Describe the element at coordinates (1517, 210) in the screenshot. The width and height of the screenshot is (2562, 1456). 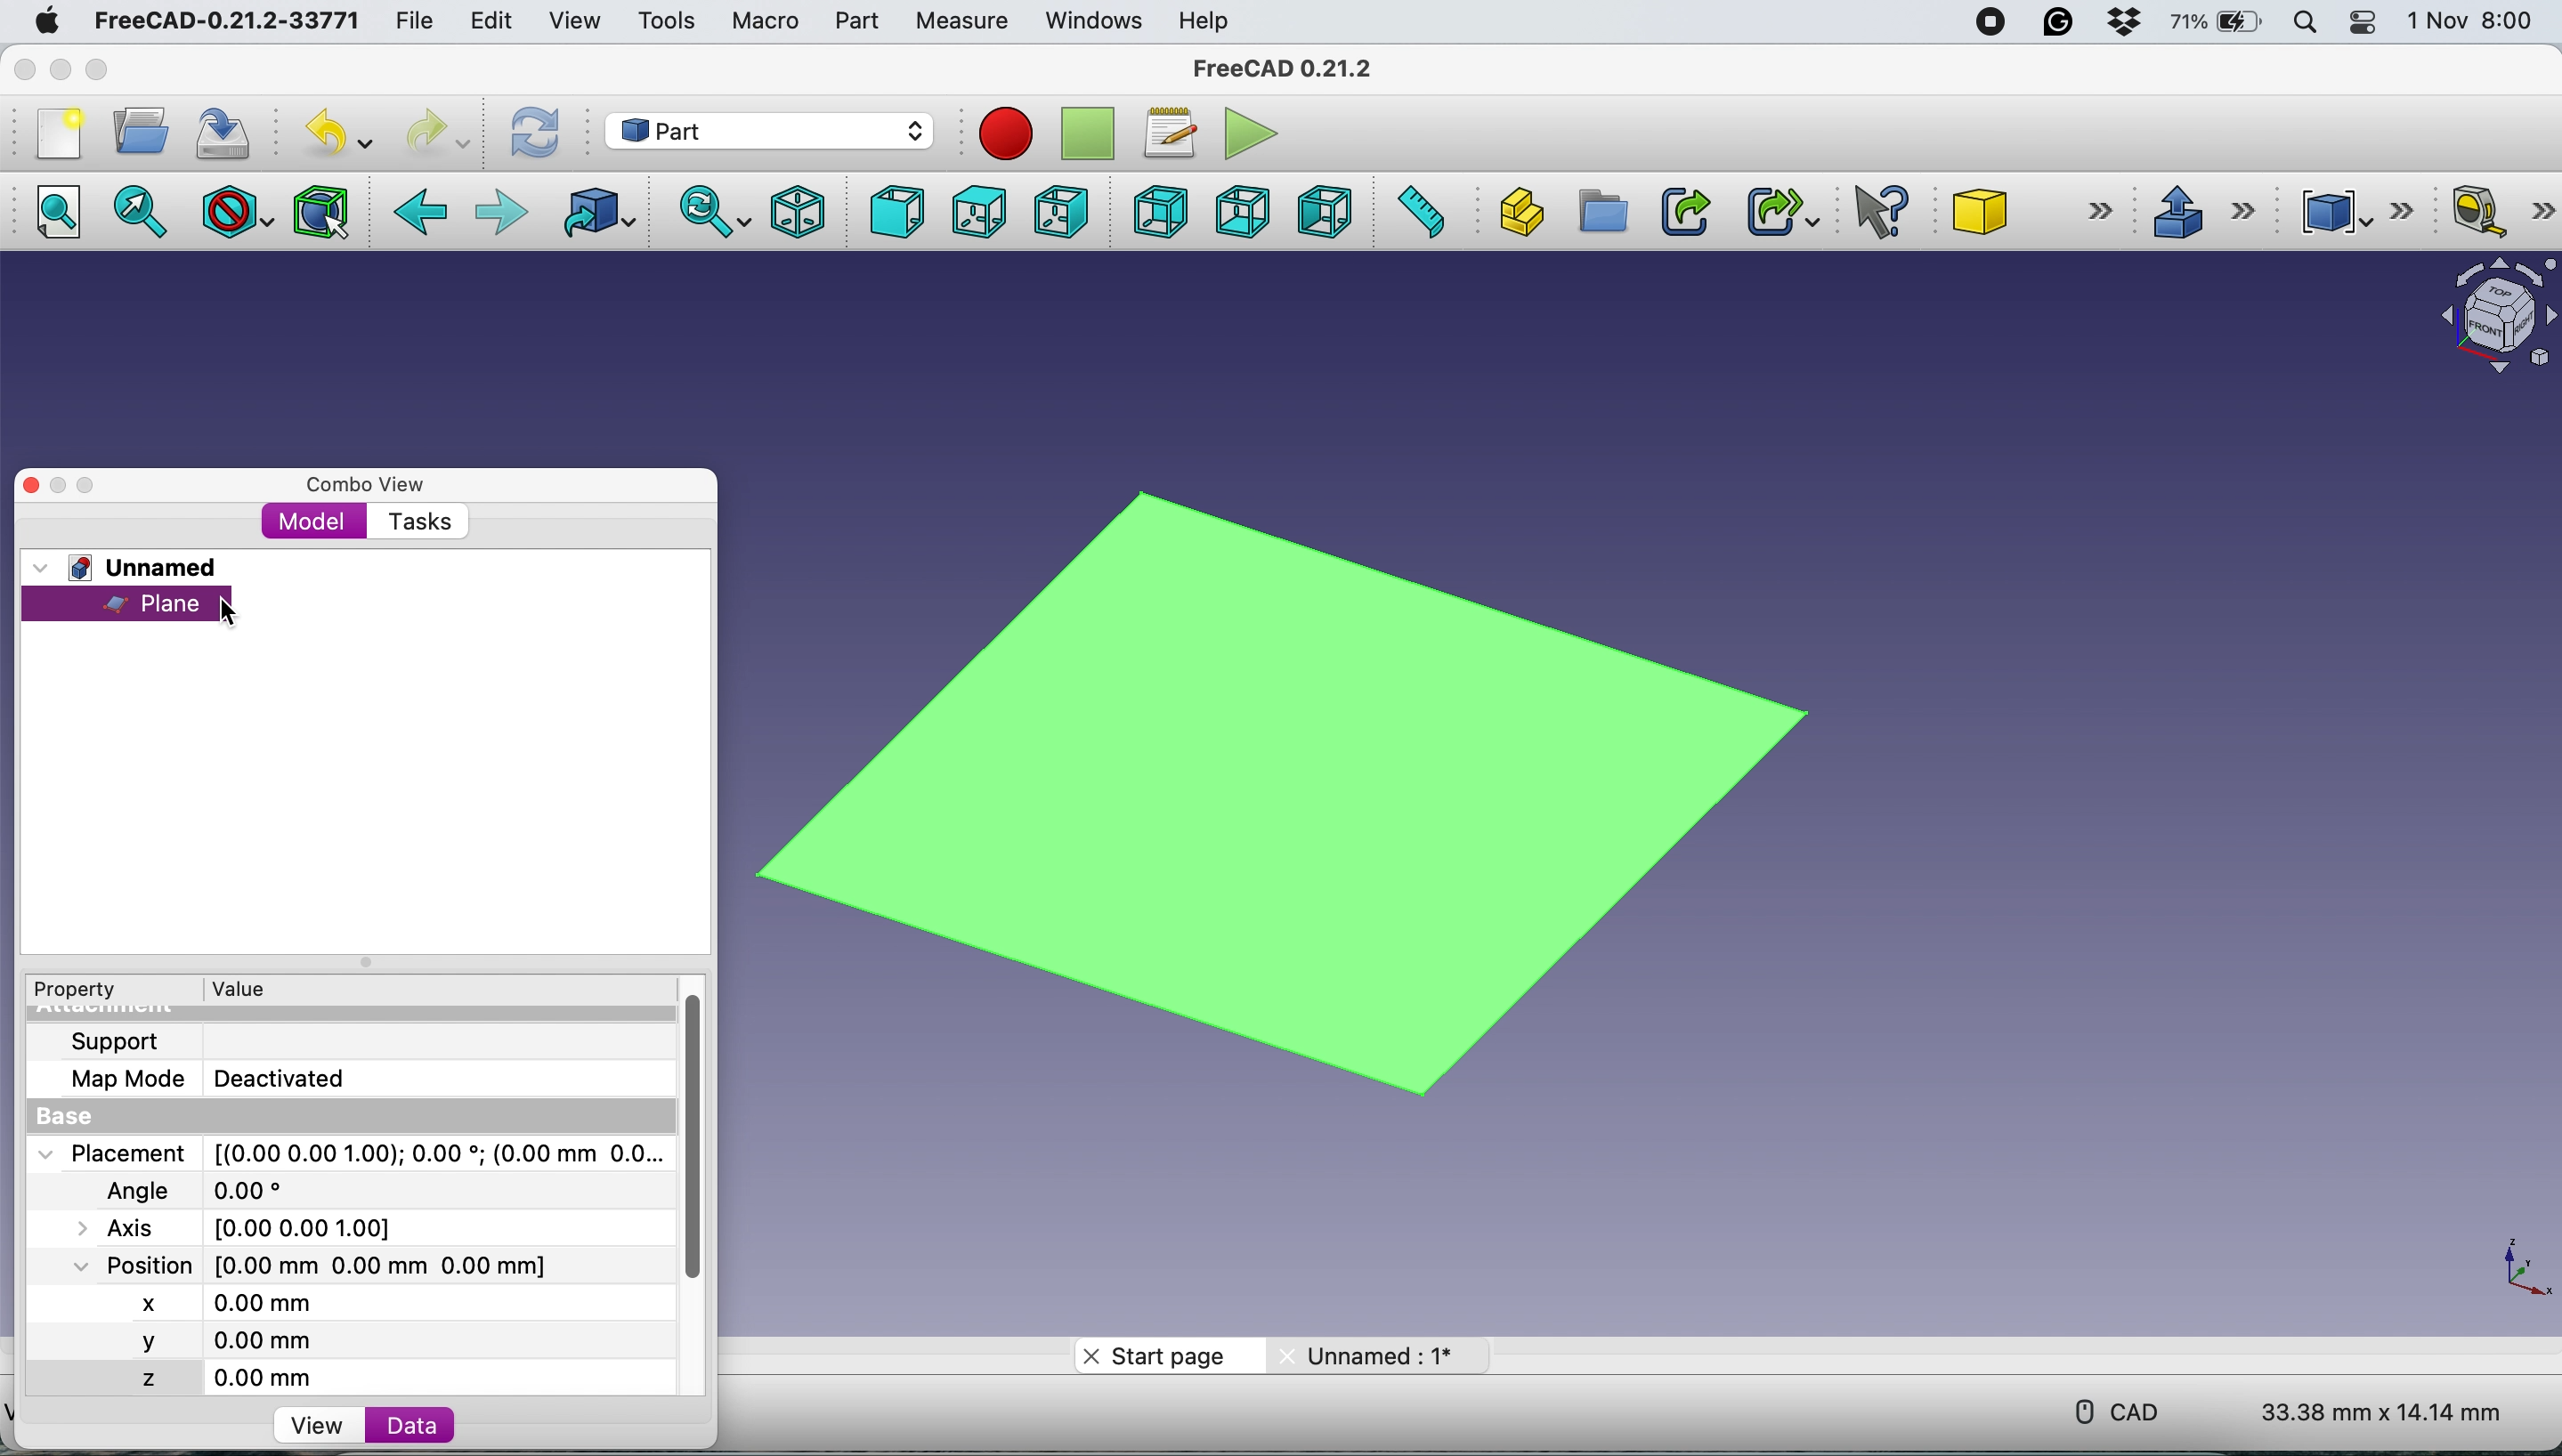
I see `create part` at that location.